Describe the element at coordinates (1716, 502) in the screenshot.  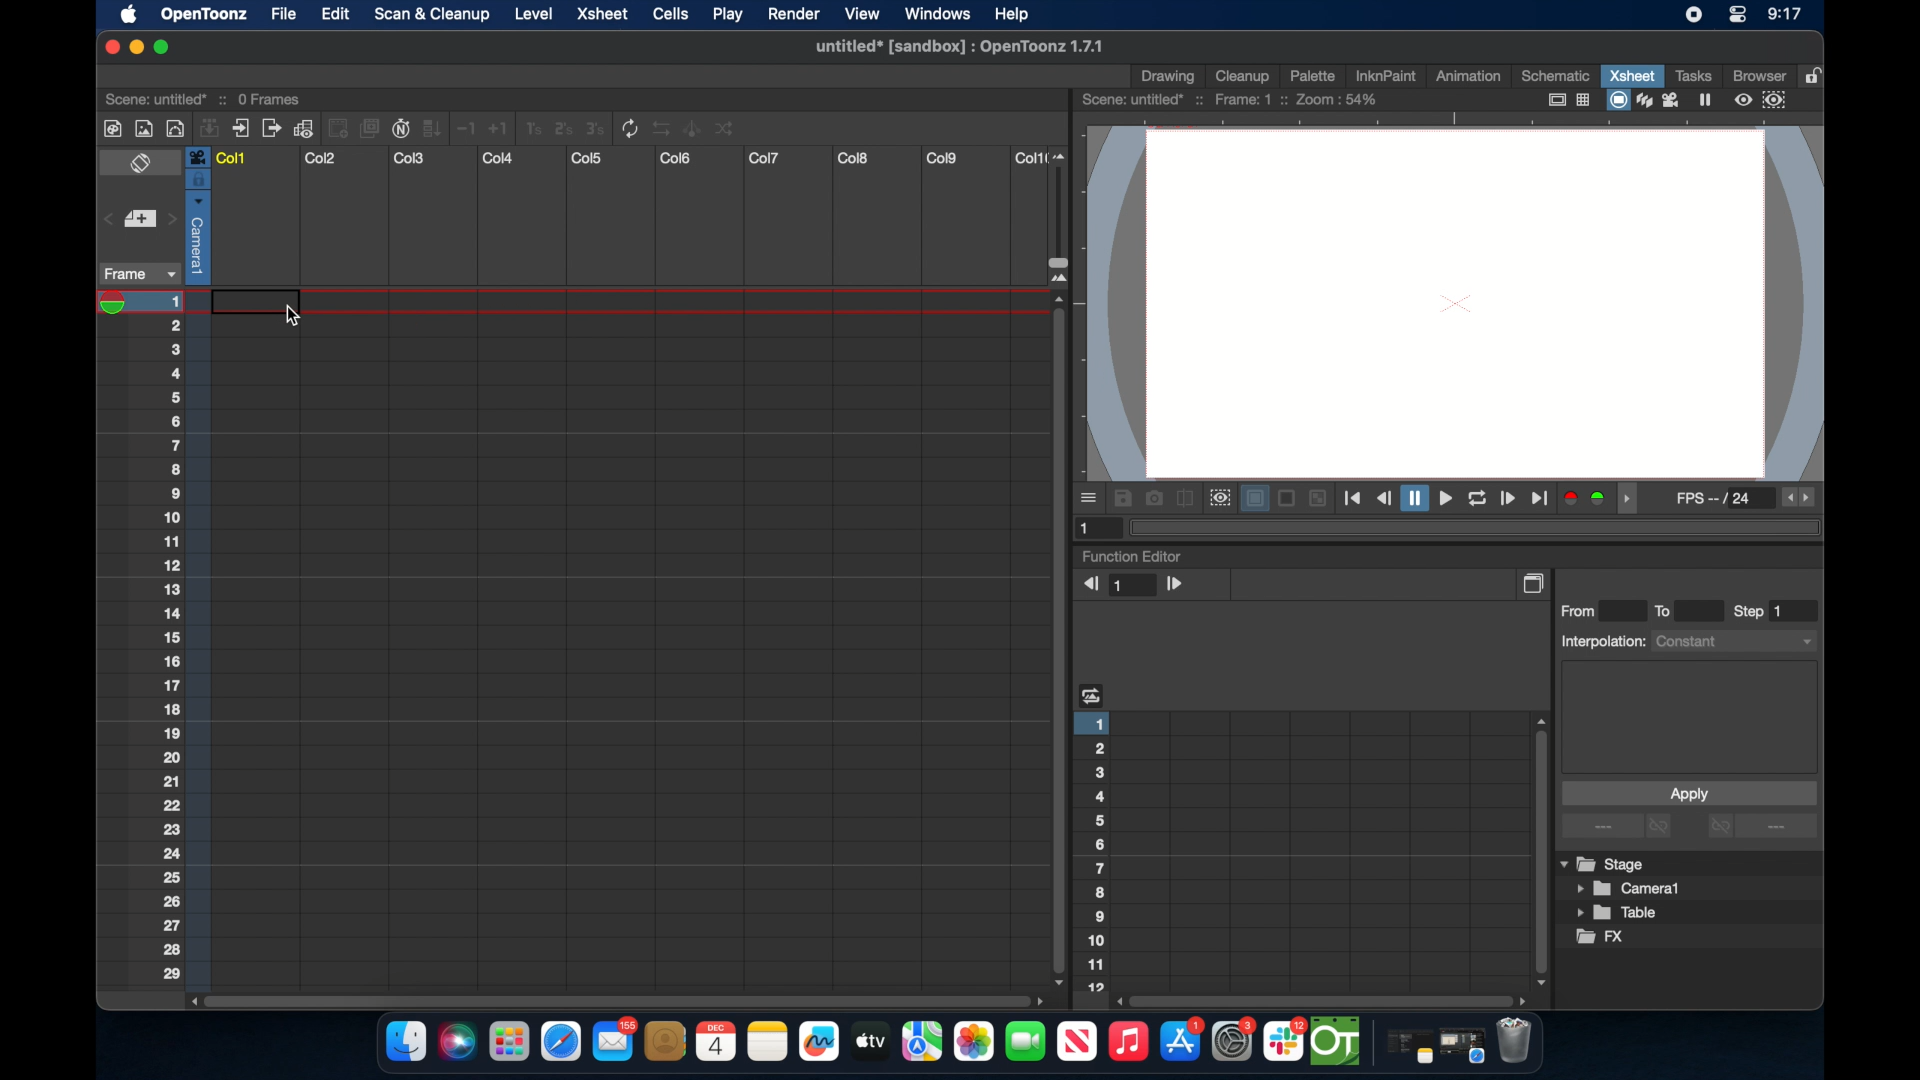
I see `fps` at that location.